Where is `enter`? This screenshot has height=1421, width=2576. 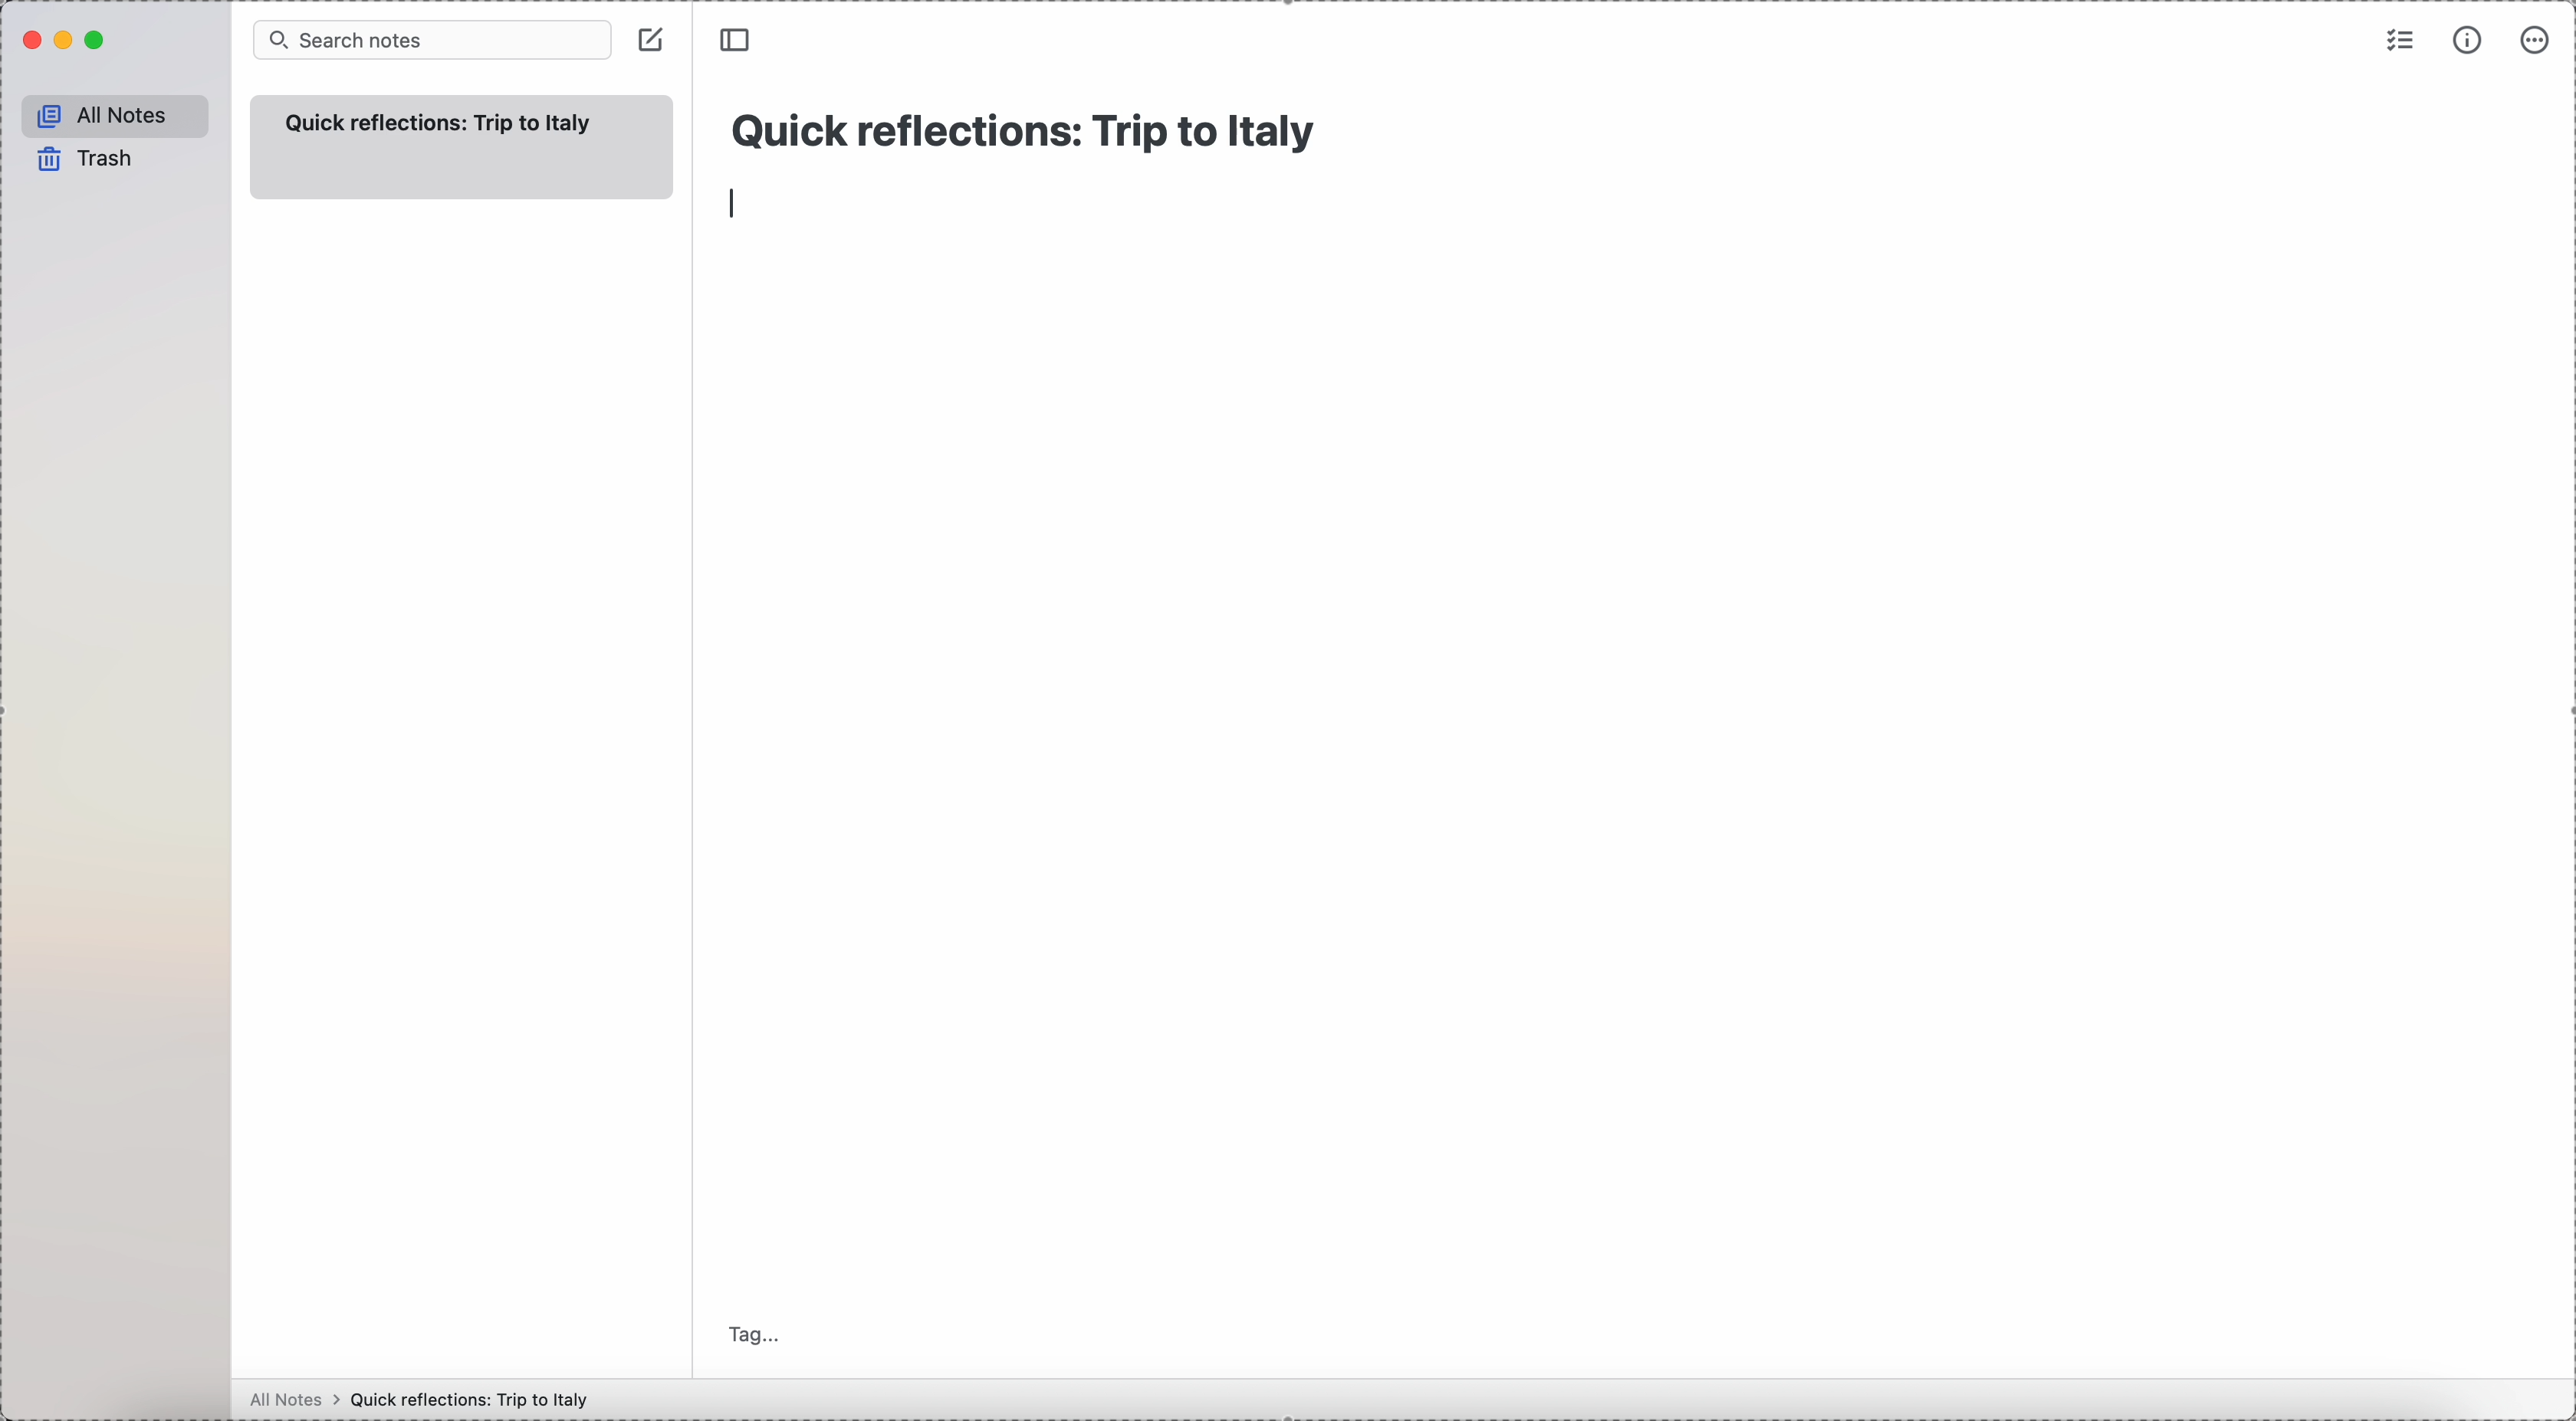
enter is located at coordinates (744, 204).